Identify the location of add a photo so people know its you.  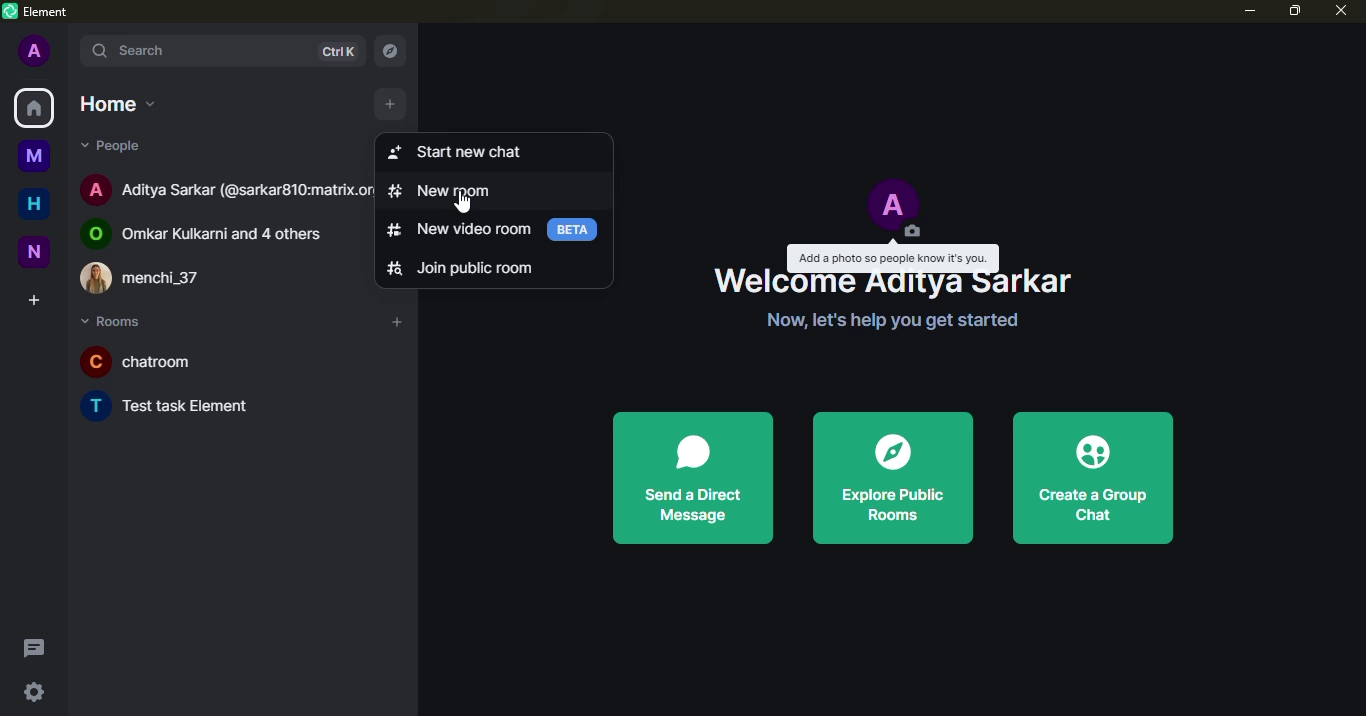
(892, 258).